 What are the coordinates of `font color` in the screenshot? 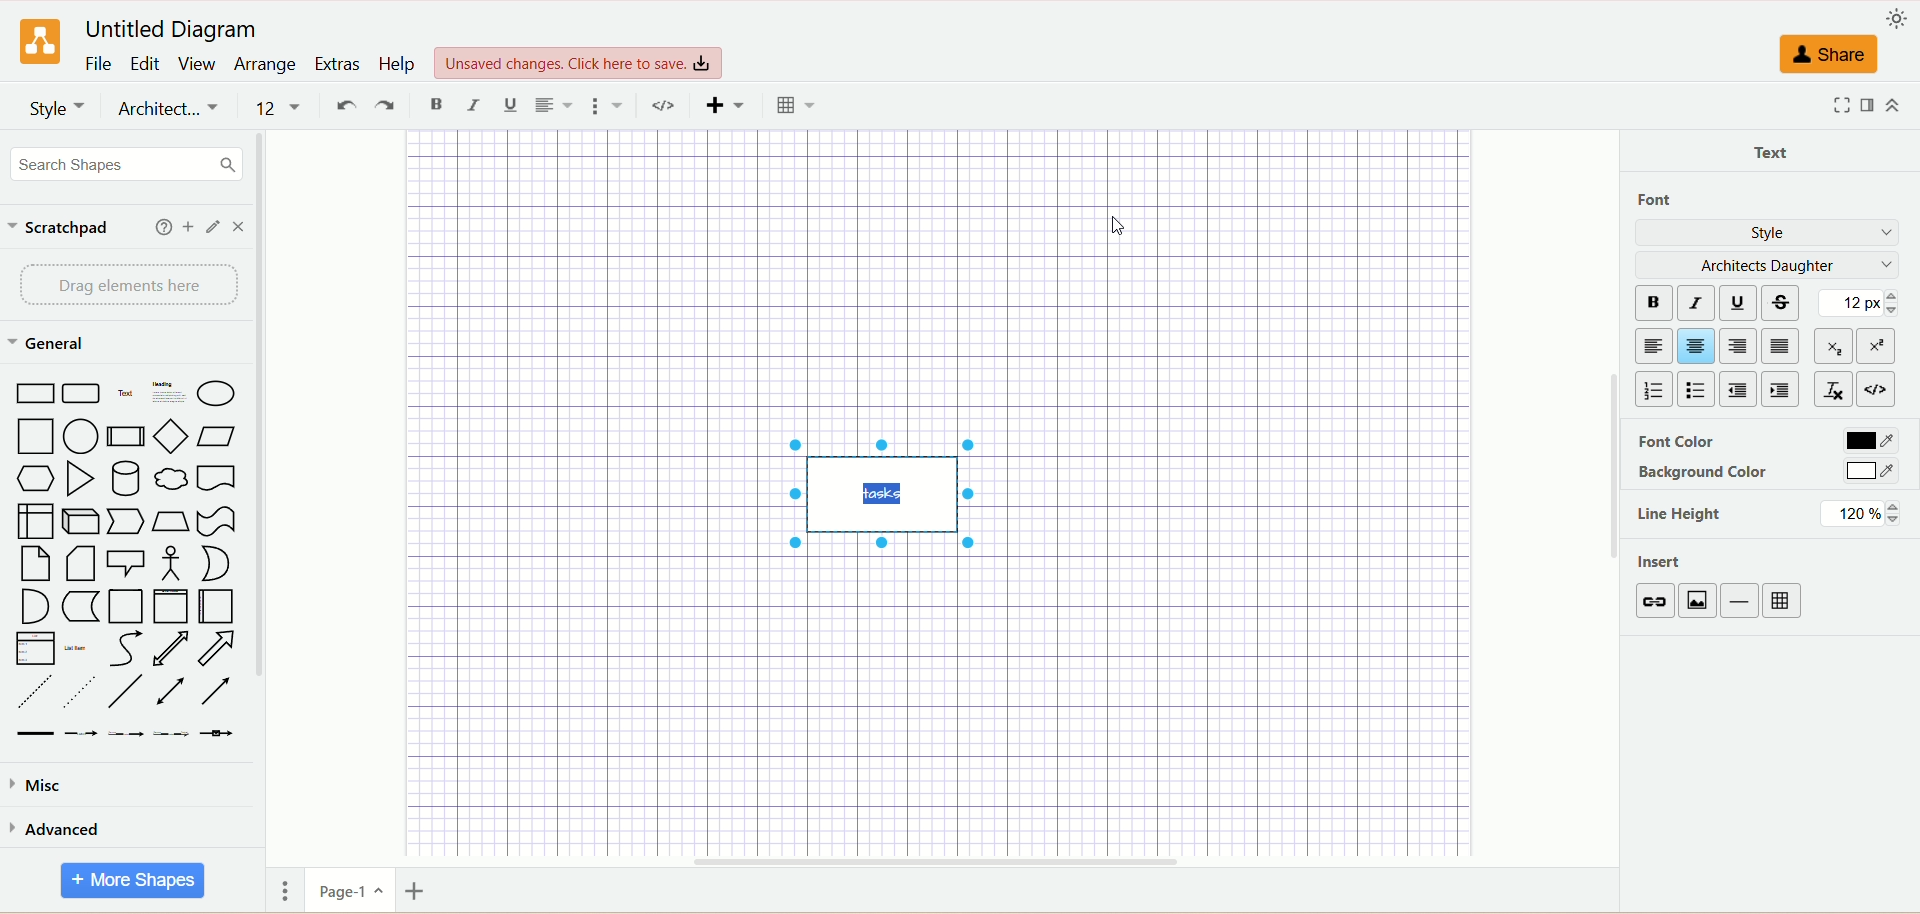 It's located at (1673, 443).